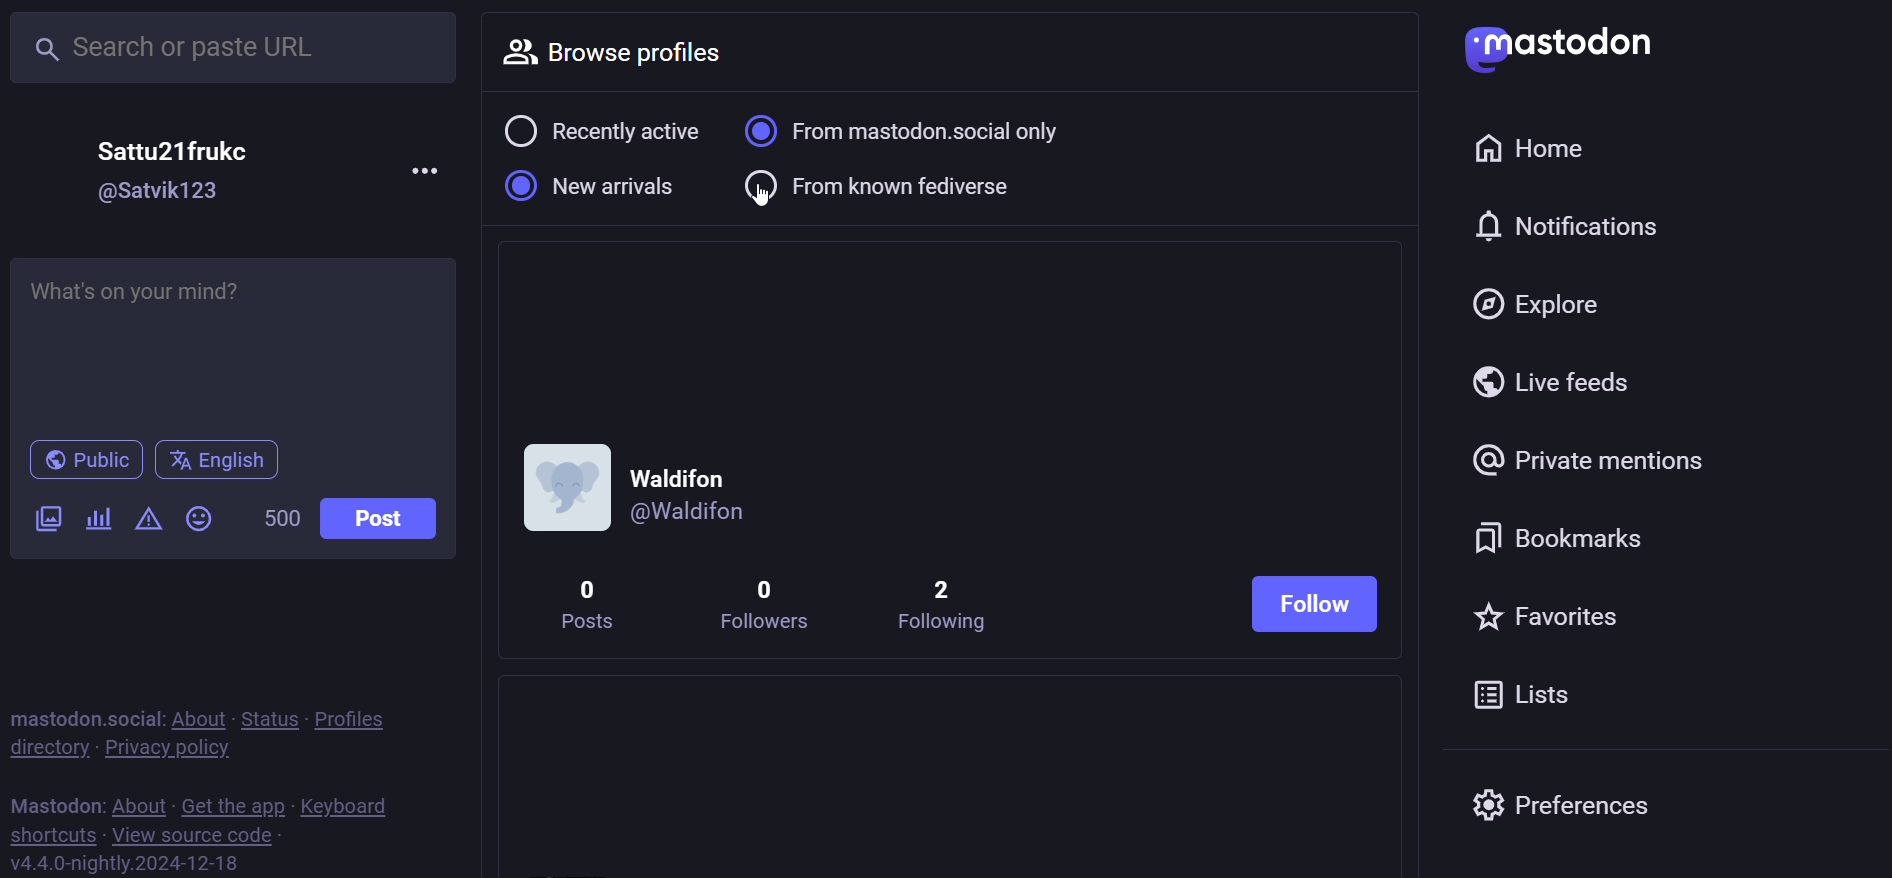 This screenshot has width=1892, height=878. Describe the element at coordinates (387, 524) in the screenshot. I see `post` at that location.